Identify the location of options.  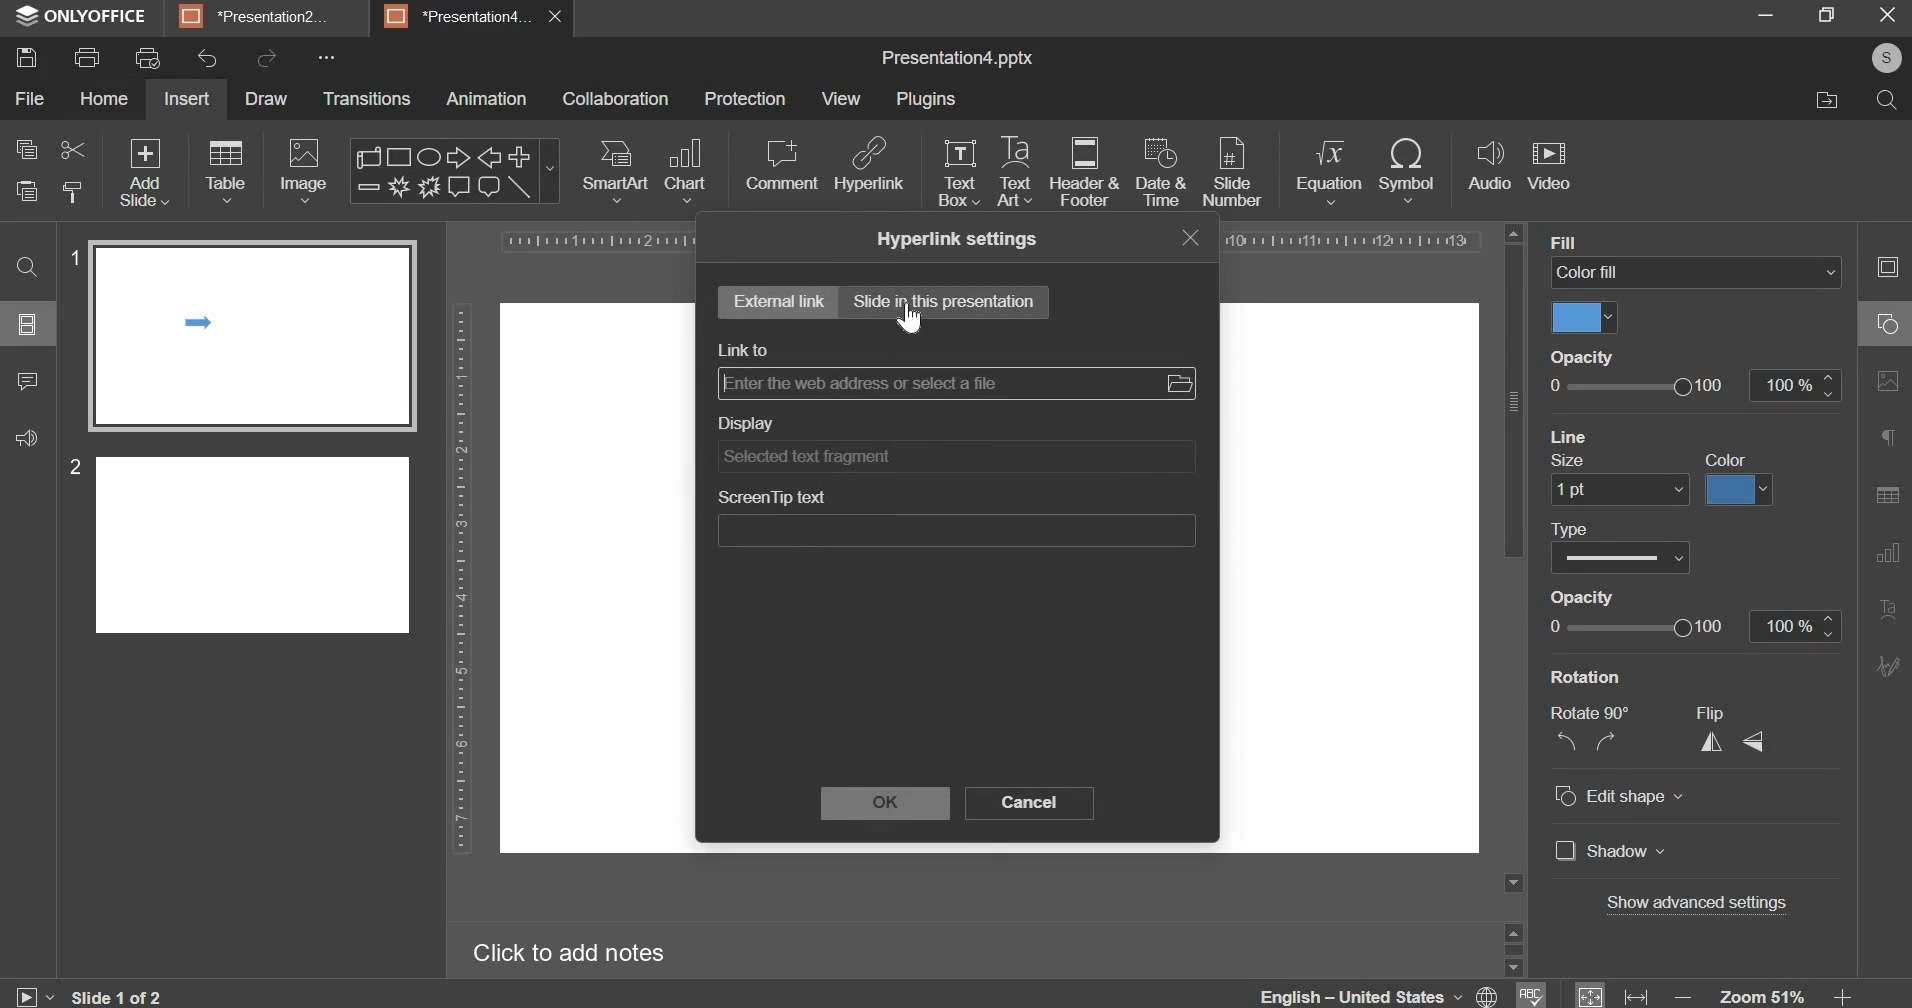
(18, 321).